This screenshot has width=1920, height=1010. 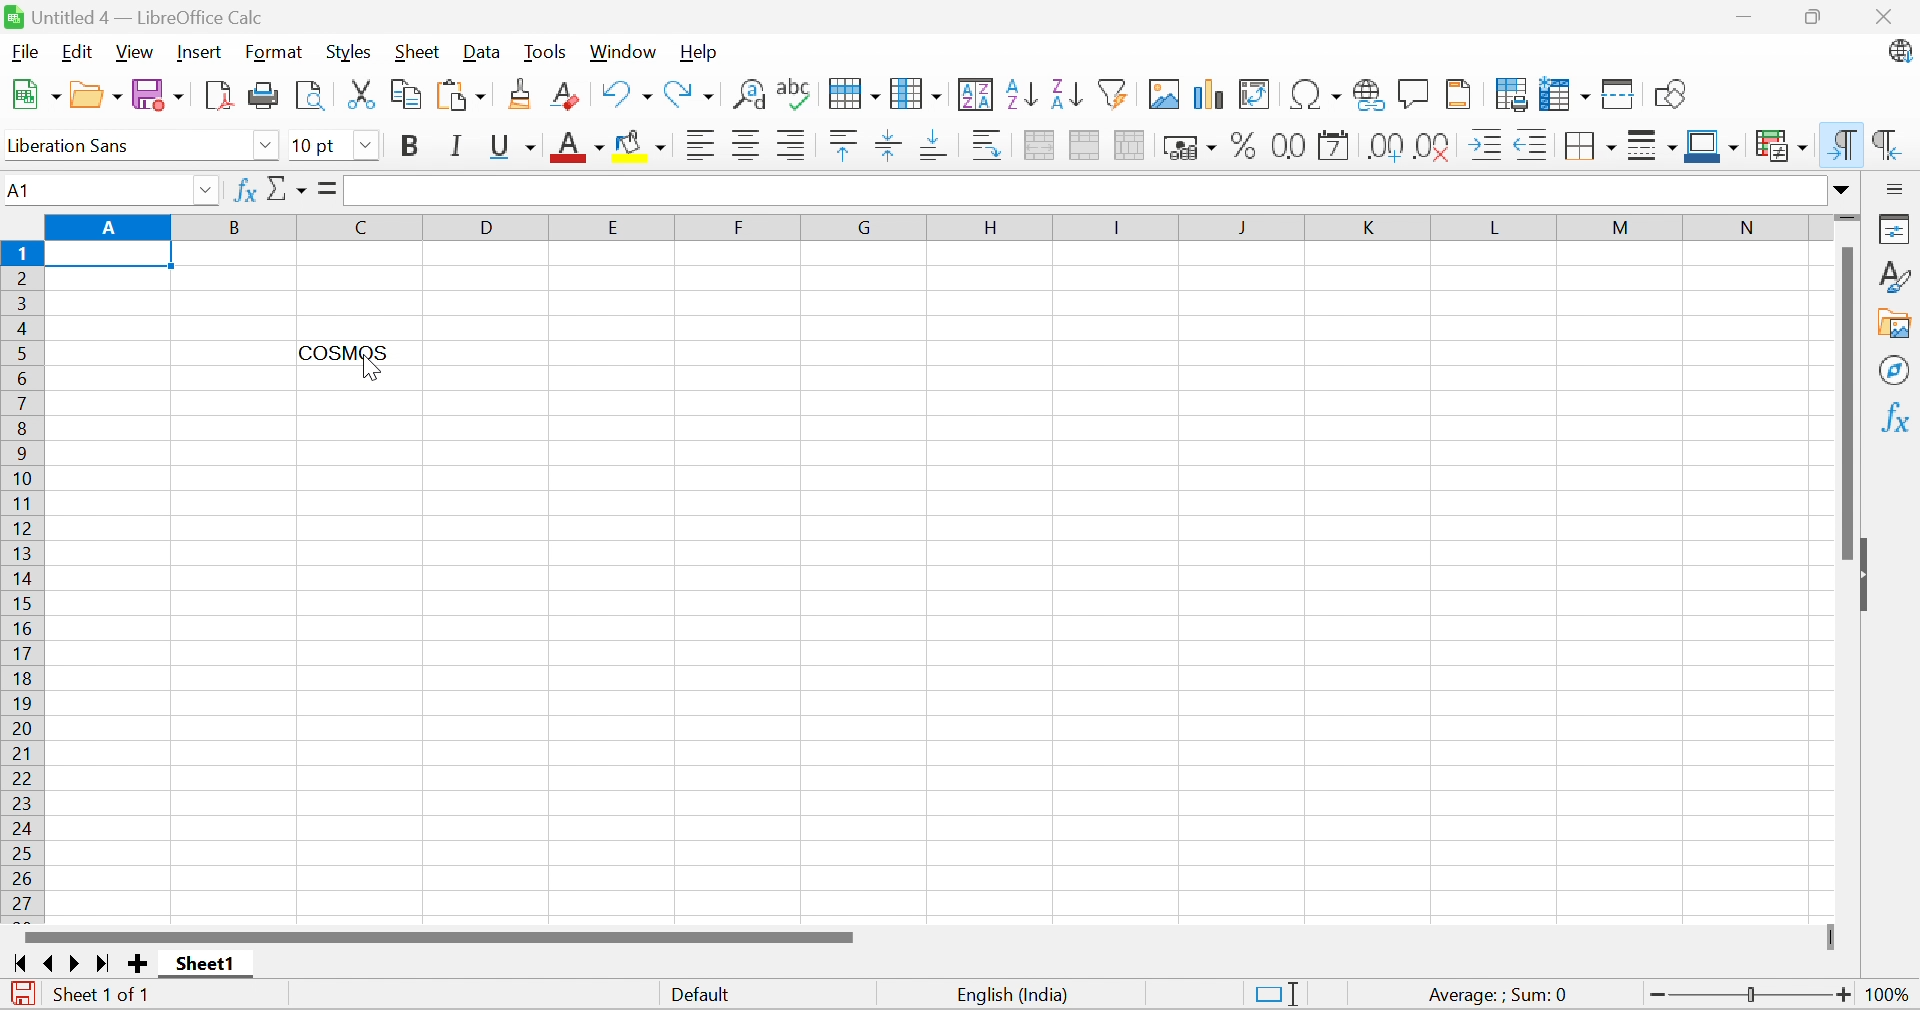 I want to click on Format as Currency, so click(x=1189, y=146).